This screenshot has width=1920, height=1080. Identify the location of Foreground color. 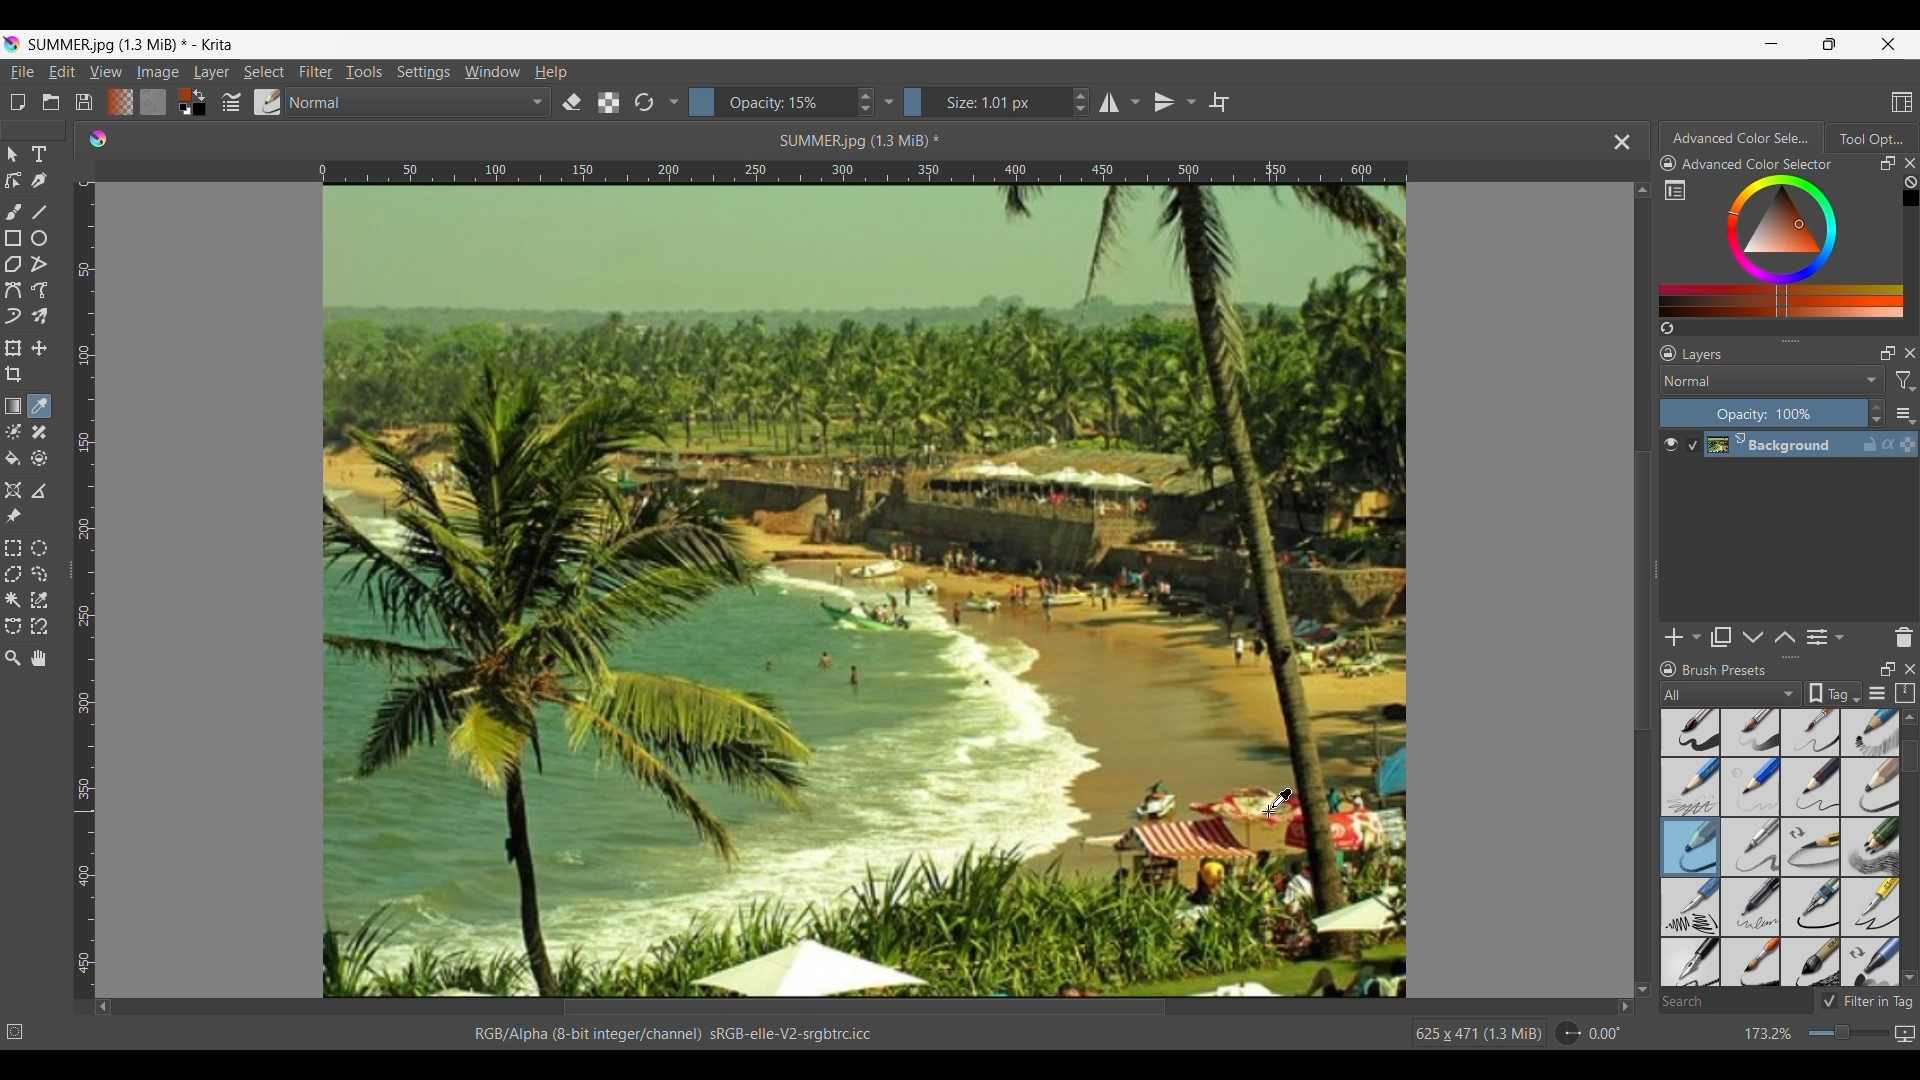
(178, 94).